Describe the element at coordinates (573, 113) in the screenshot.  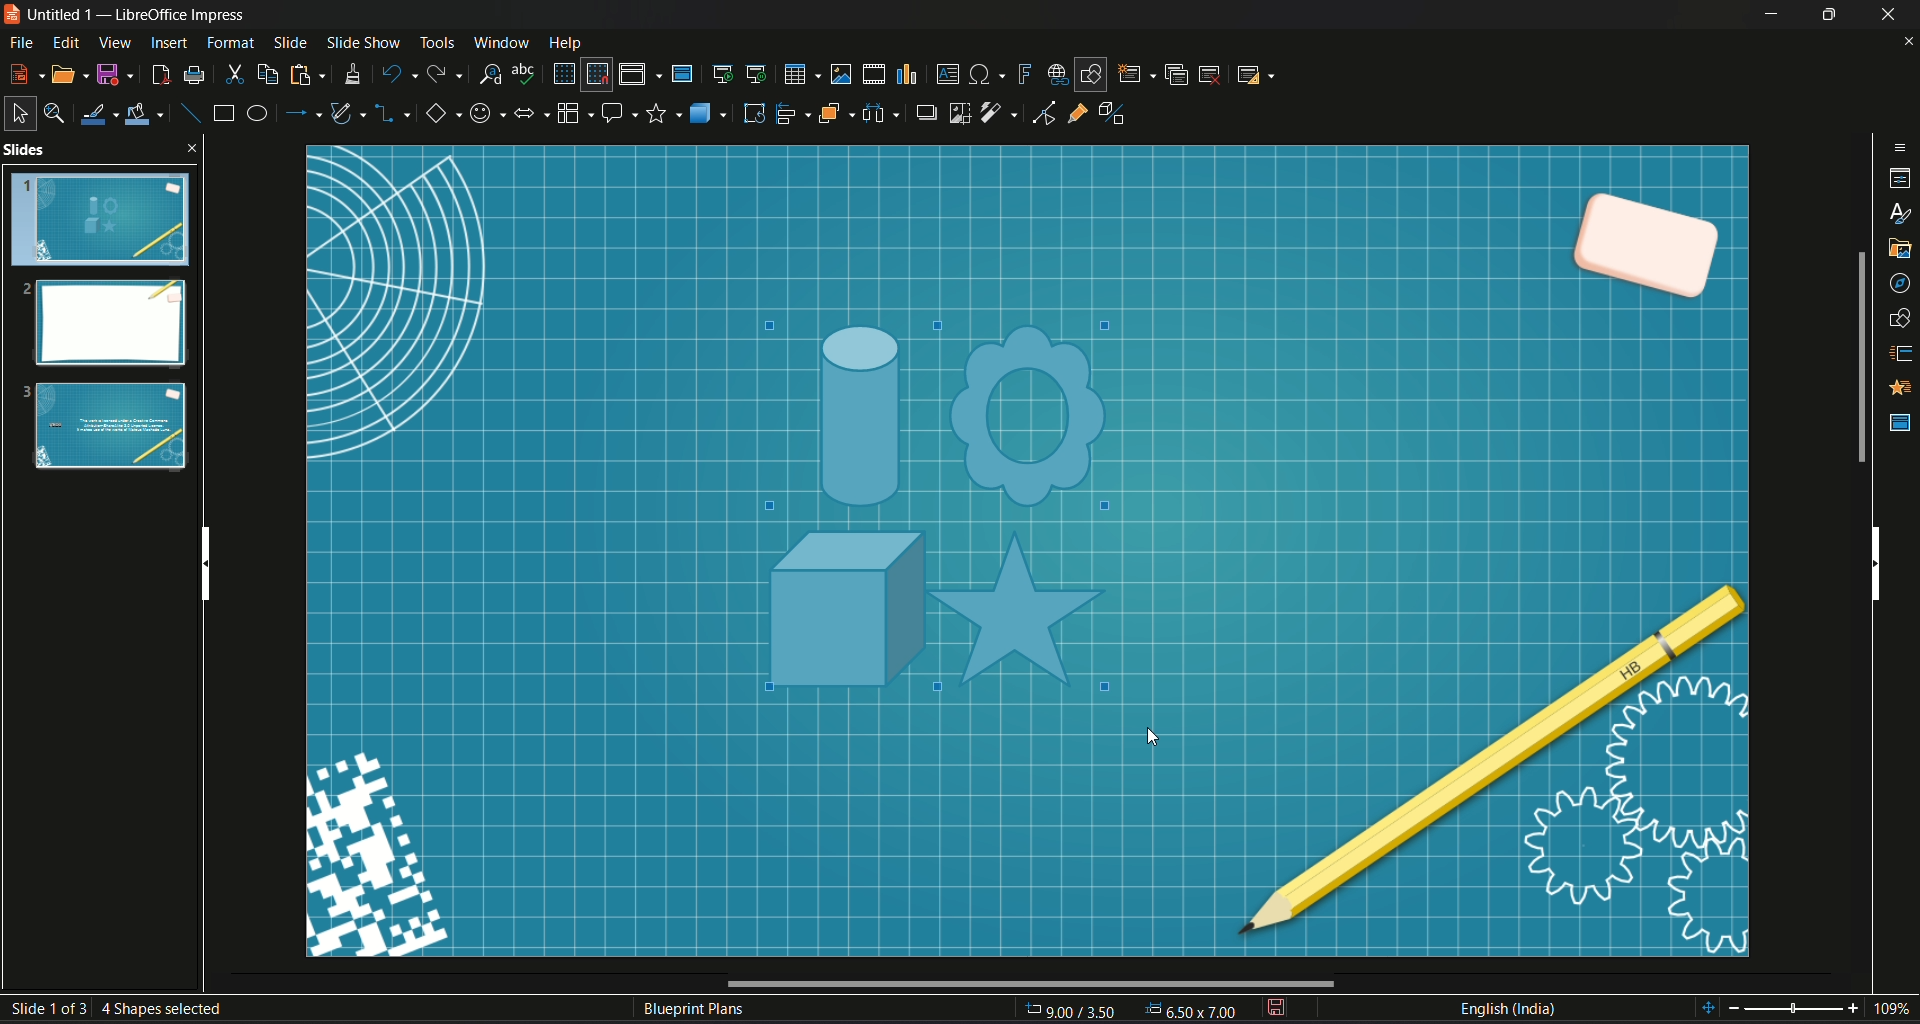
I see `flowchart` at that location.